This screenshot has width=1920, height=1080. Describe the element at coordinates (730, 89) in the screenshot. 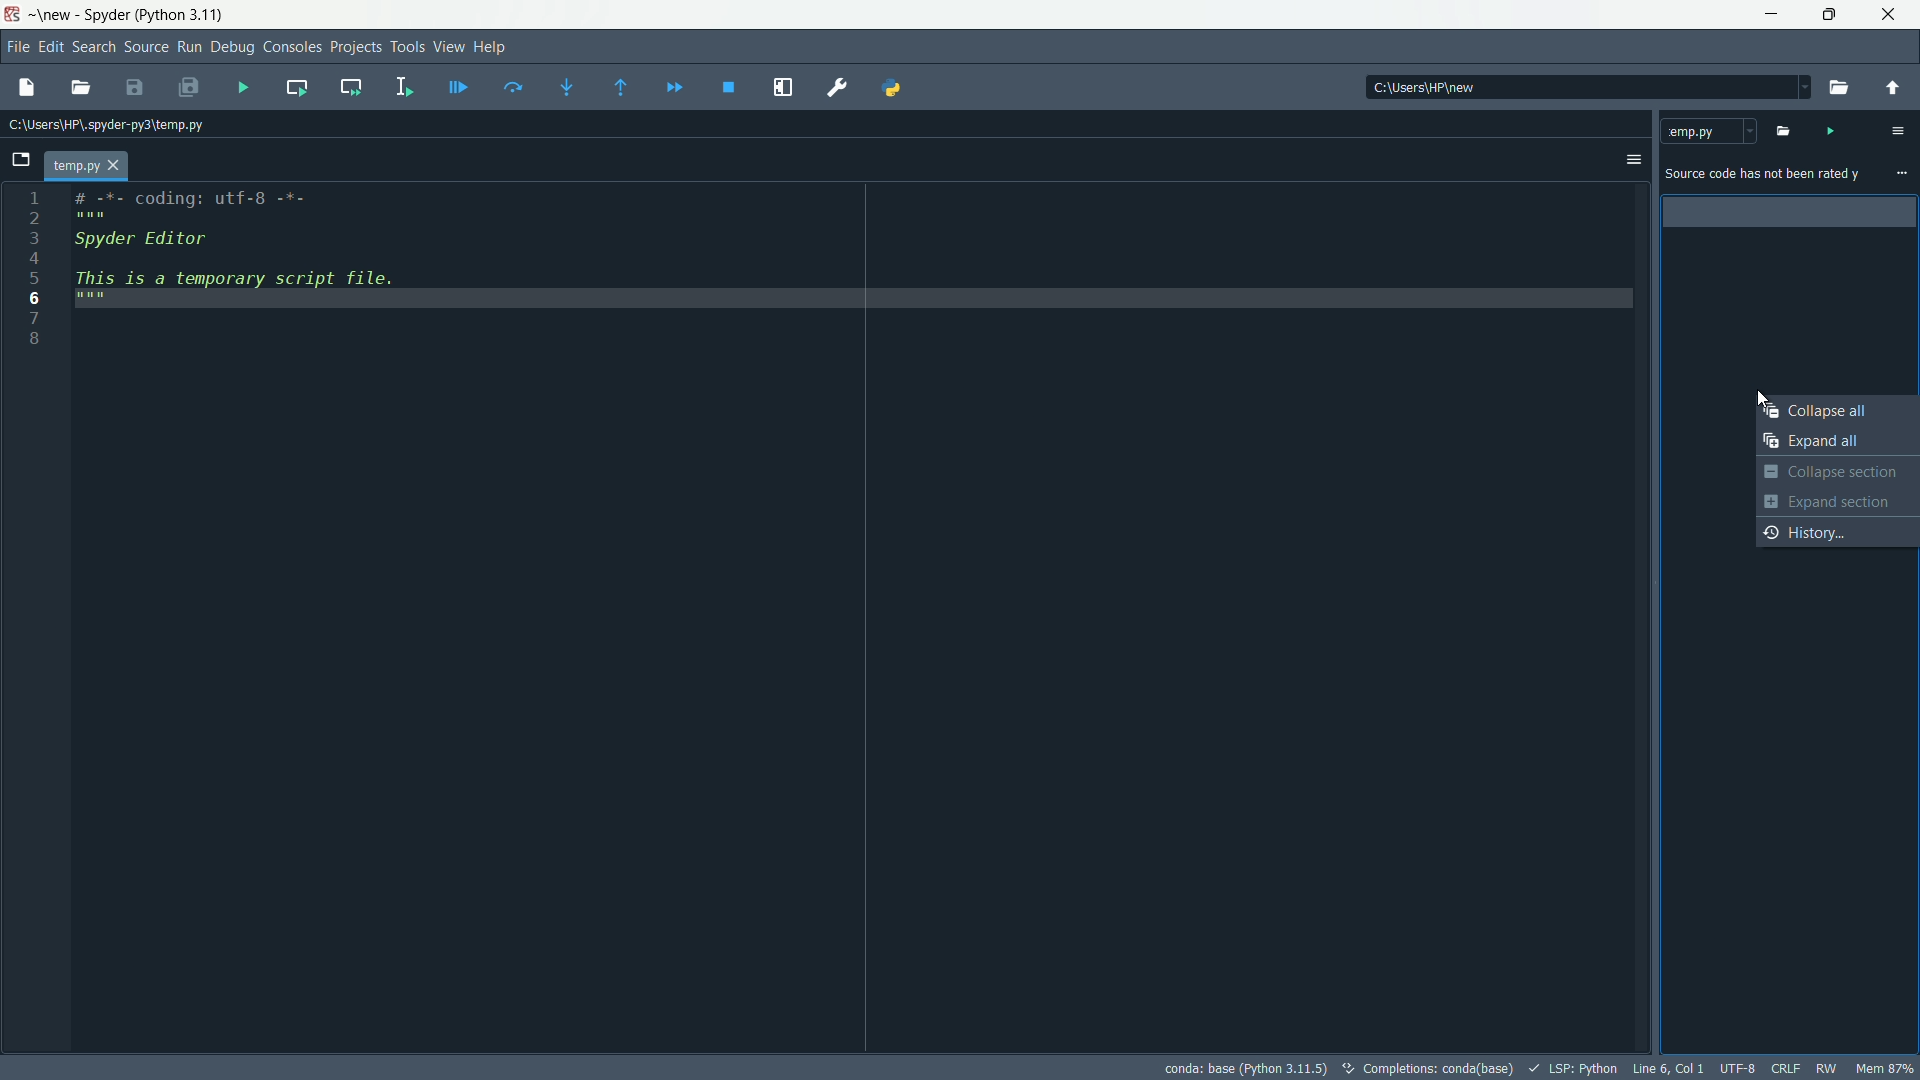

I see `stop debugging` at that location.